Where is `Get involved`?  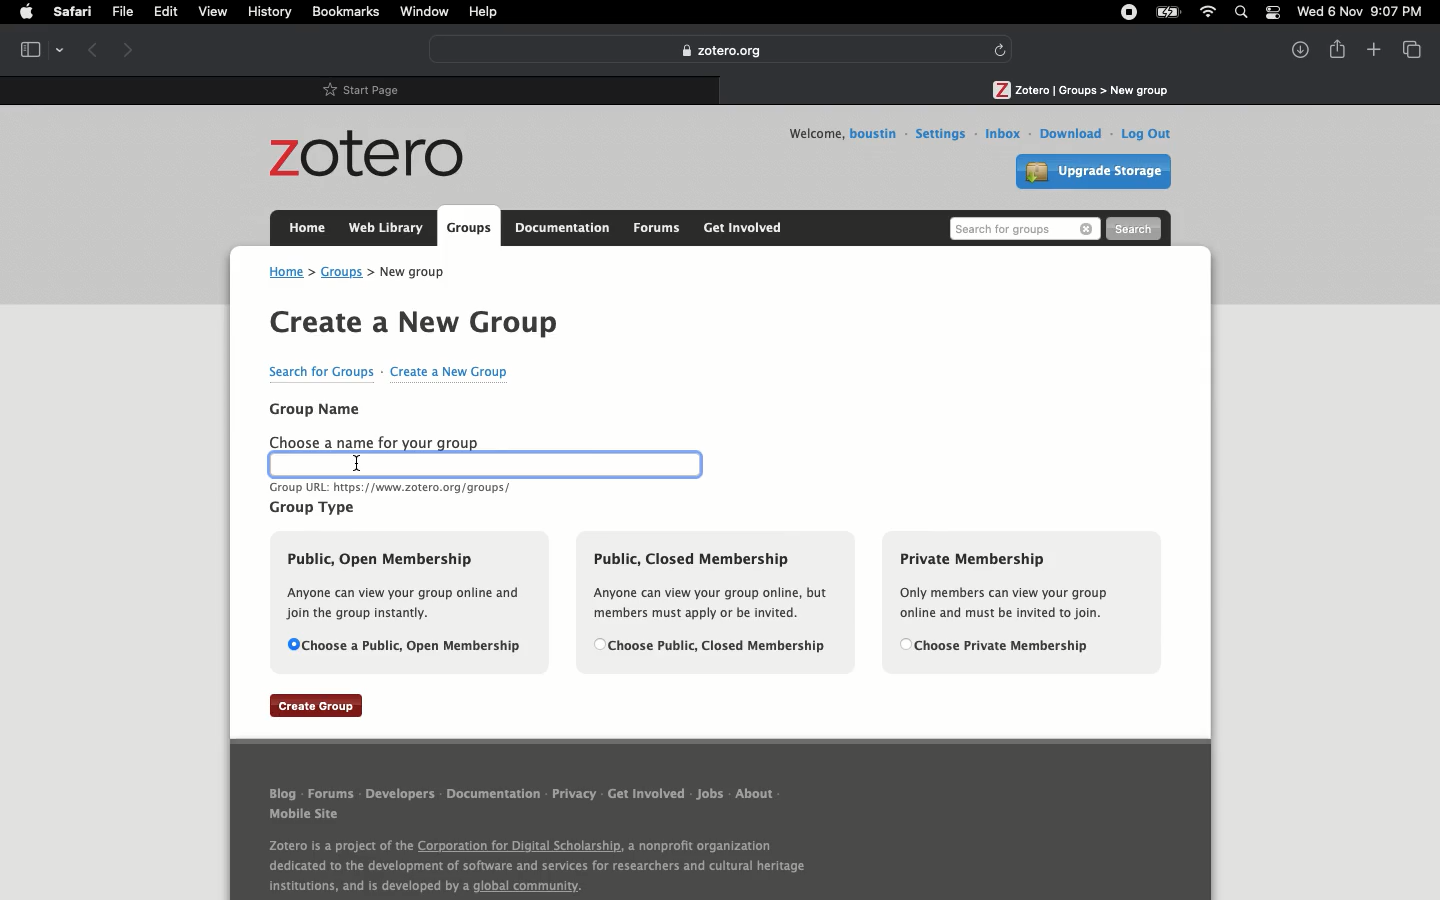
Get involved is located at coordinates (742, 227).